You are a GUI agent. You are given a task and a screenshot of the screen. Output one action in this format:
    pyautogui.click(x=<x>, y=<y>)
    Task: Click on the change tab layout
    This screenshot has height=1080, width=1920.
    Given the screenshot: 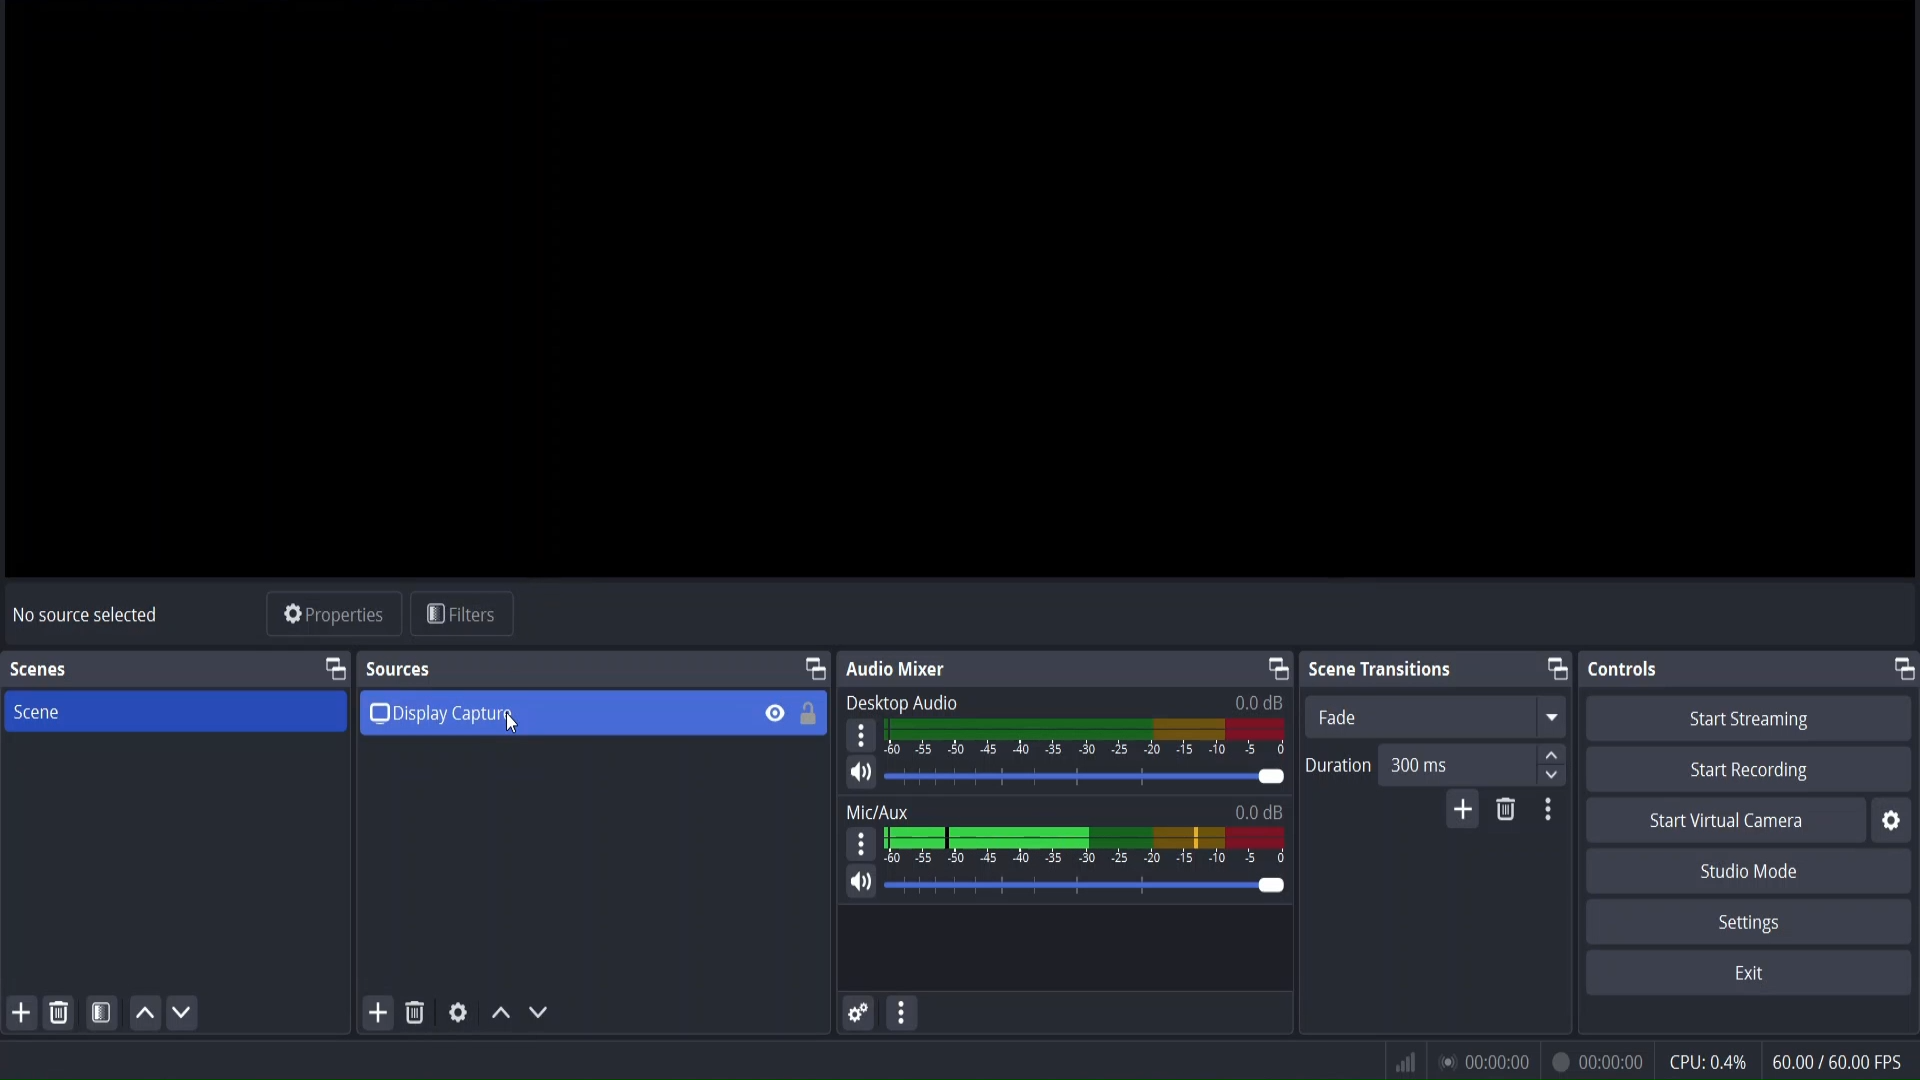 What is the action you would take?
    pyautogui.click(x=334, y=670)
    